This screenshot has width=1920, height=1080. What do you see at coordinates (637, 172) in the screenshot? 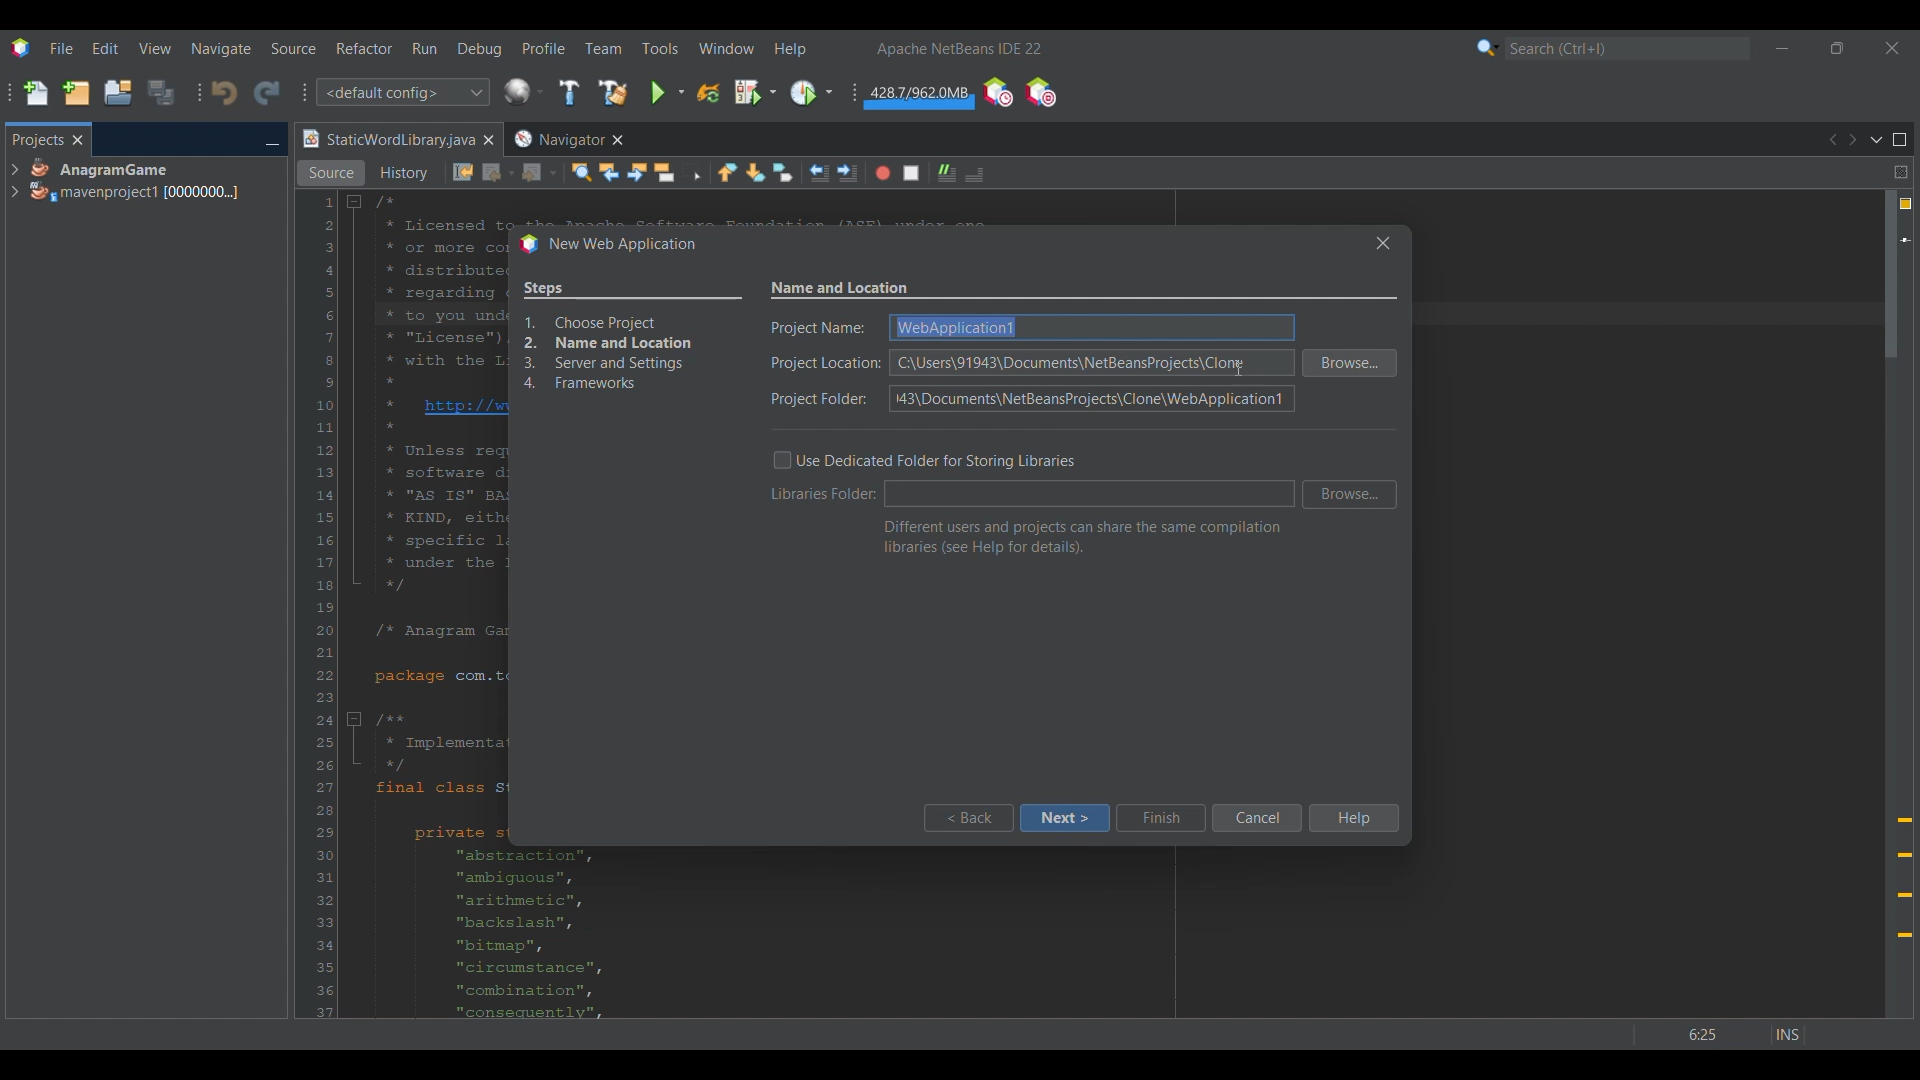
I see `Find next occurrence` at bounding box center [637, 172].